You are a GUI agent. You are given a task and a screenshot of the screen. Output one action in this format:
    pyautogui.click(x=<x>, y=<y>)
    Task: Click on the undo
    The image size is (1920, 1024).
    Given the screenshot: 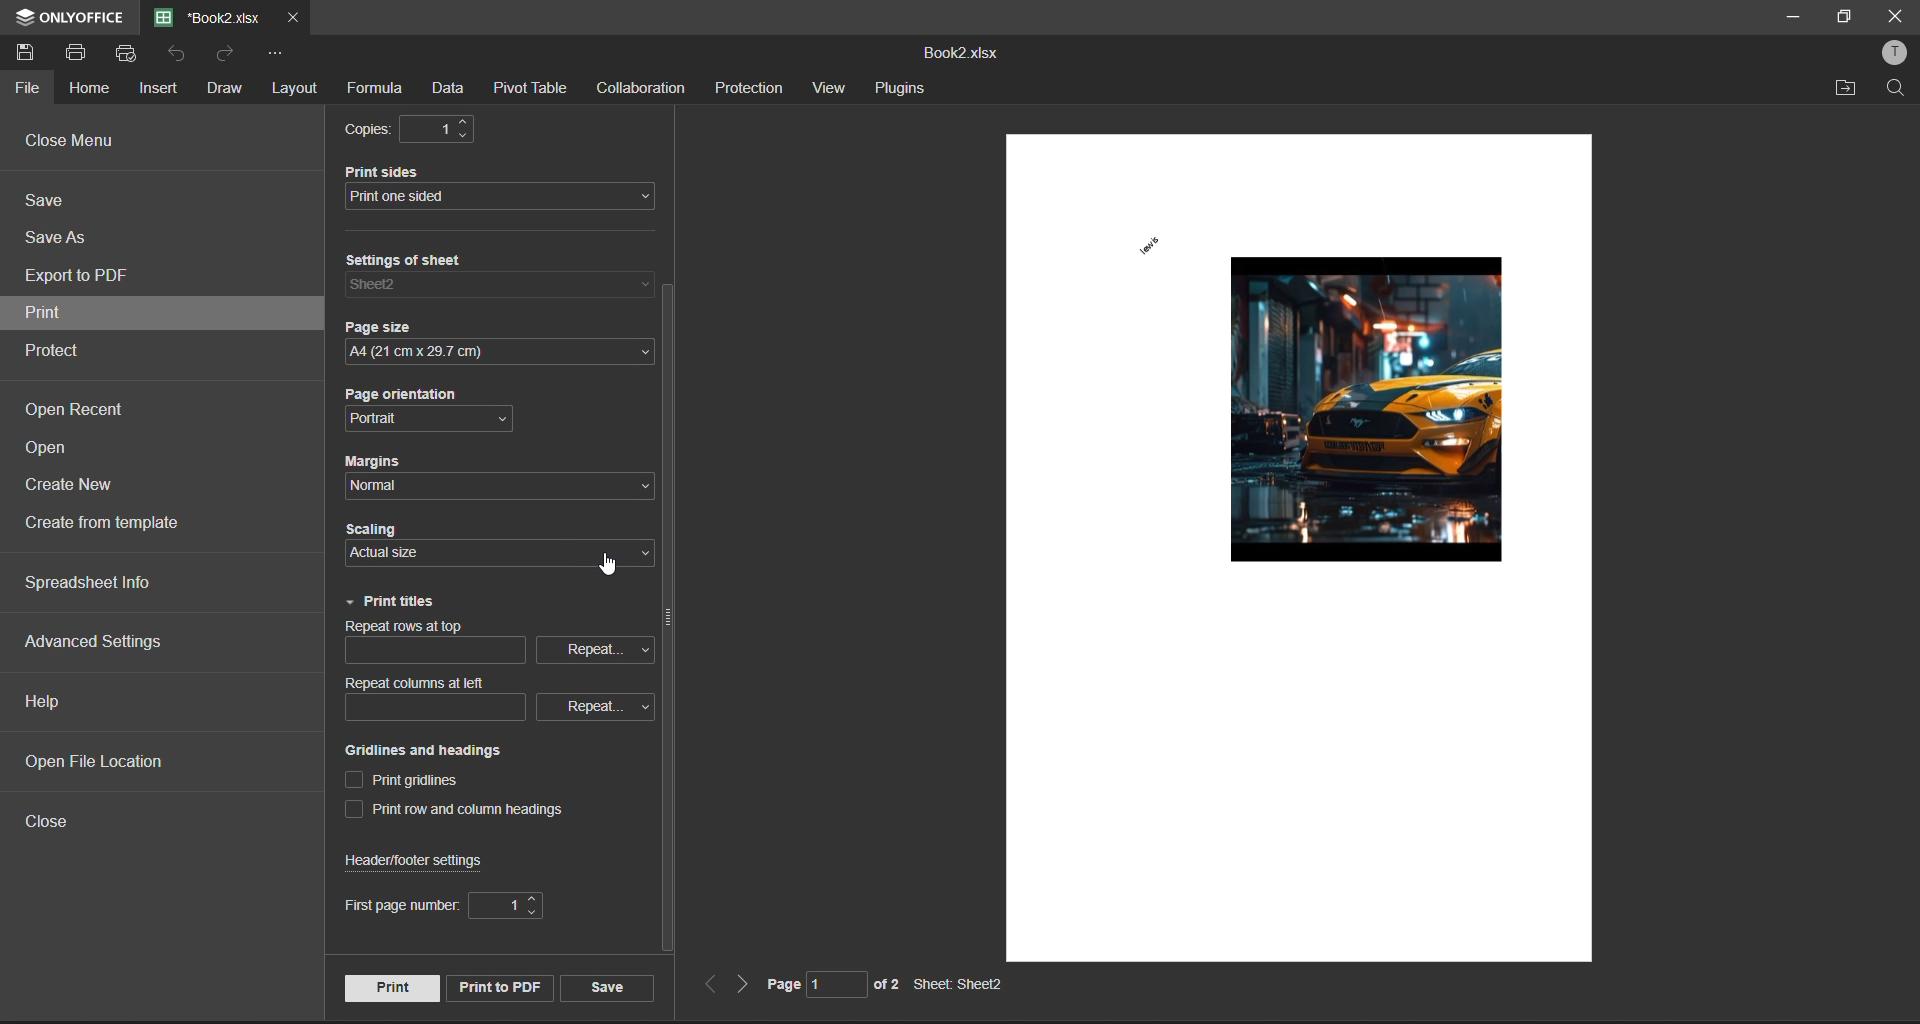 What is the action you would take?
    pyautogui.click(x=180, y=54)
    